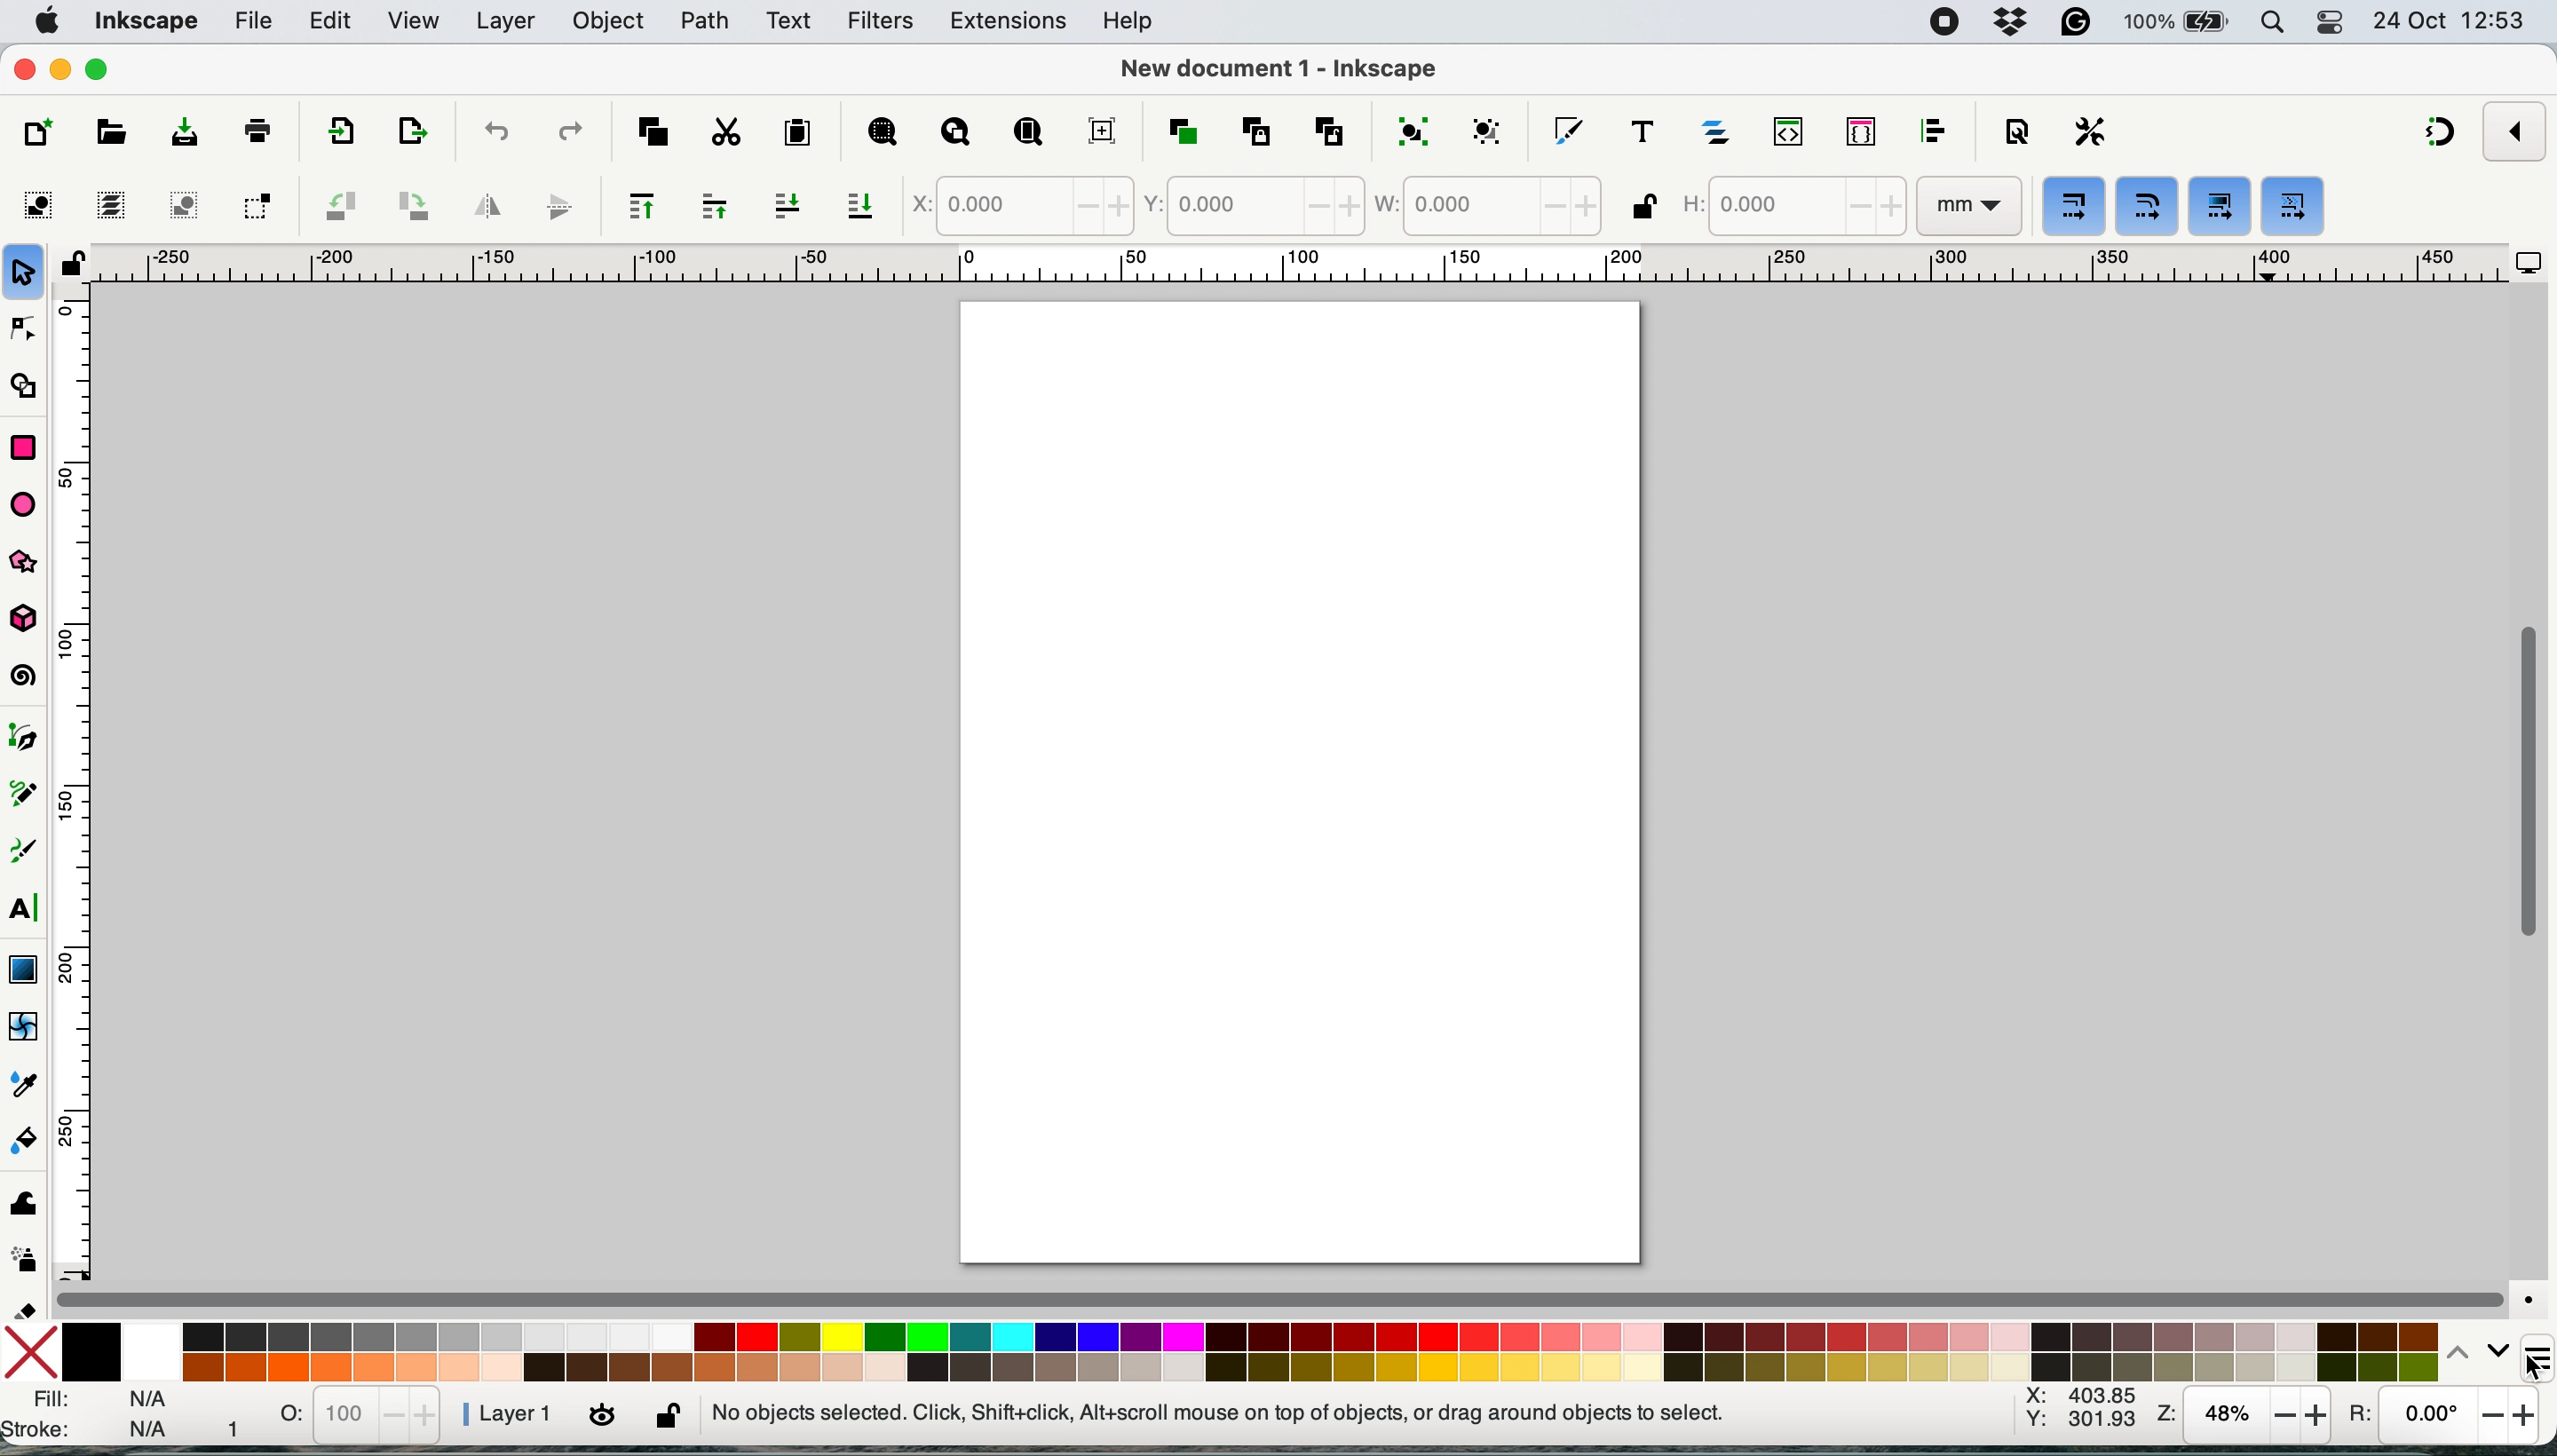  Describe the element at coordinates (2433, 136) in the screenshot. I see `snapping` at that location.